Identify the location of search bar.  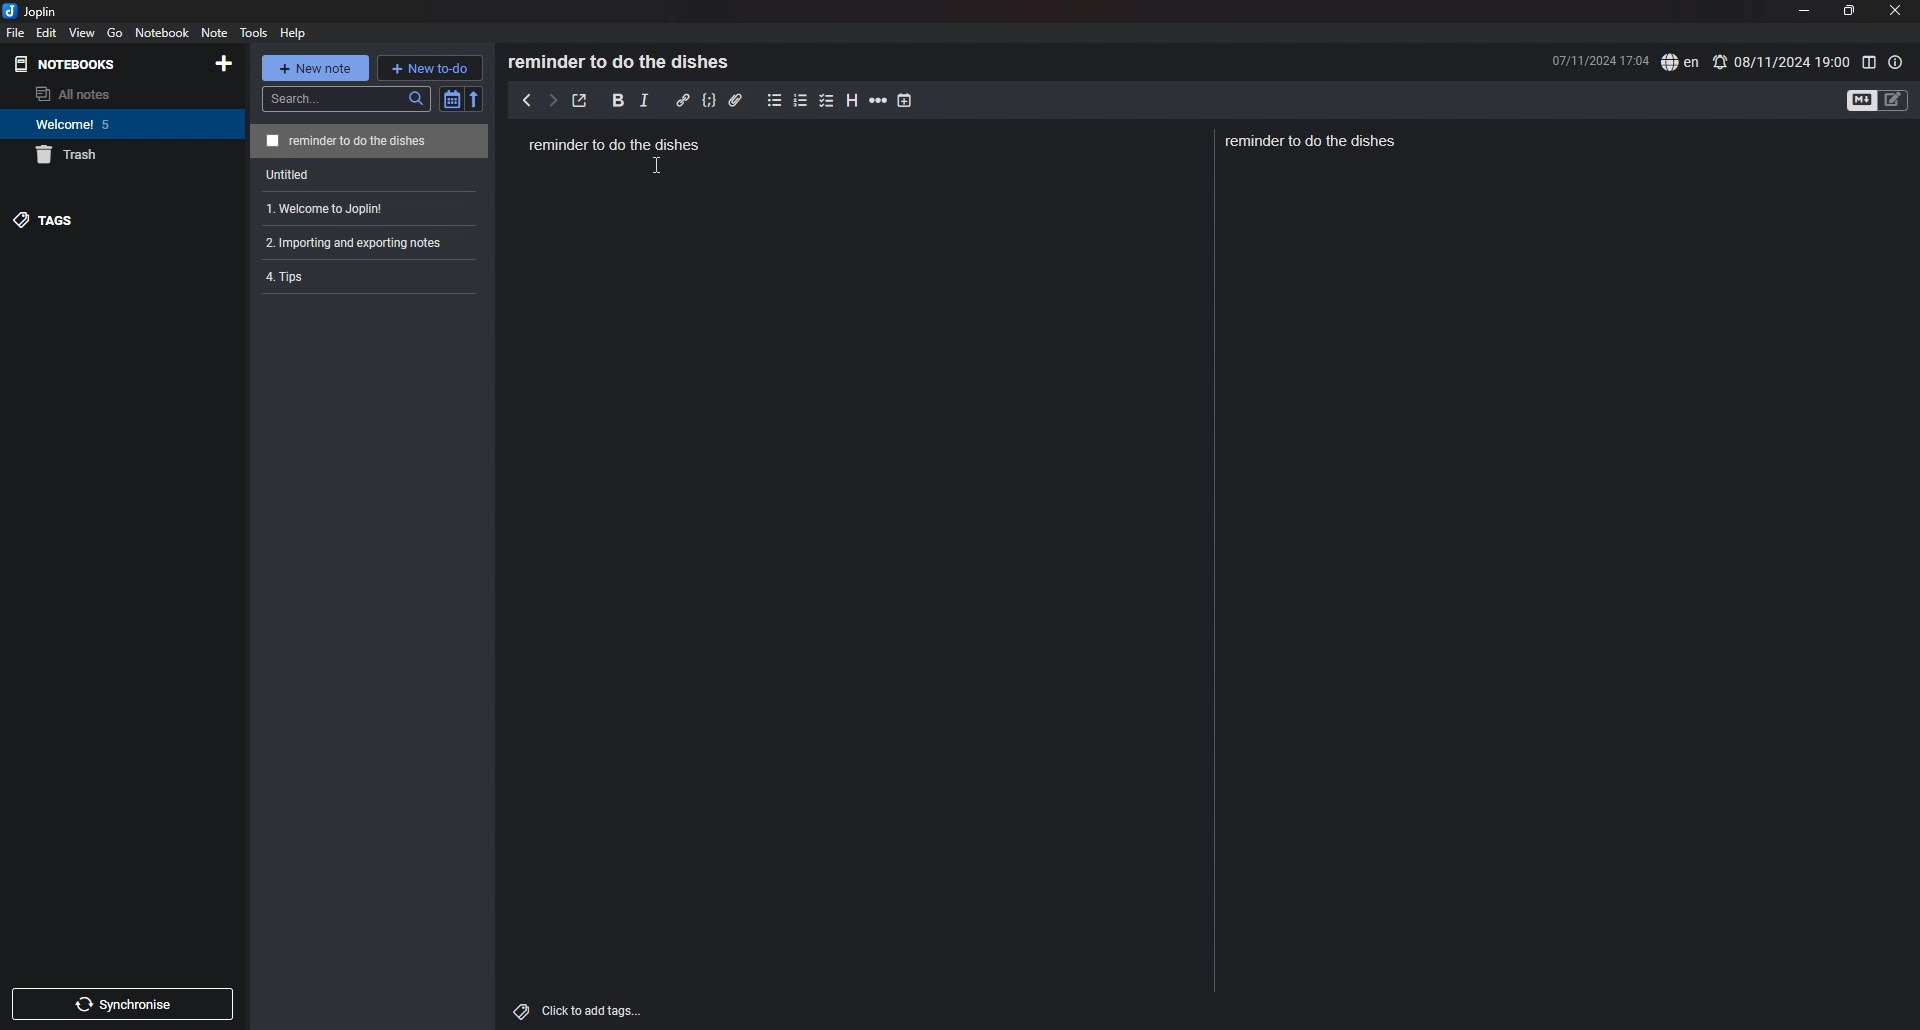
(345, 99).